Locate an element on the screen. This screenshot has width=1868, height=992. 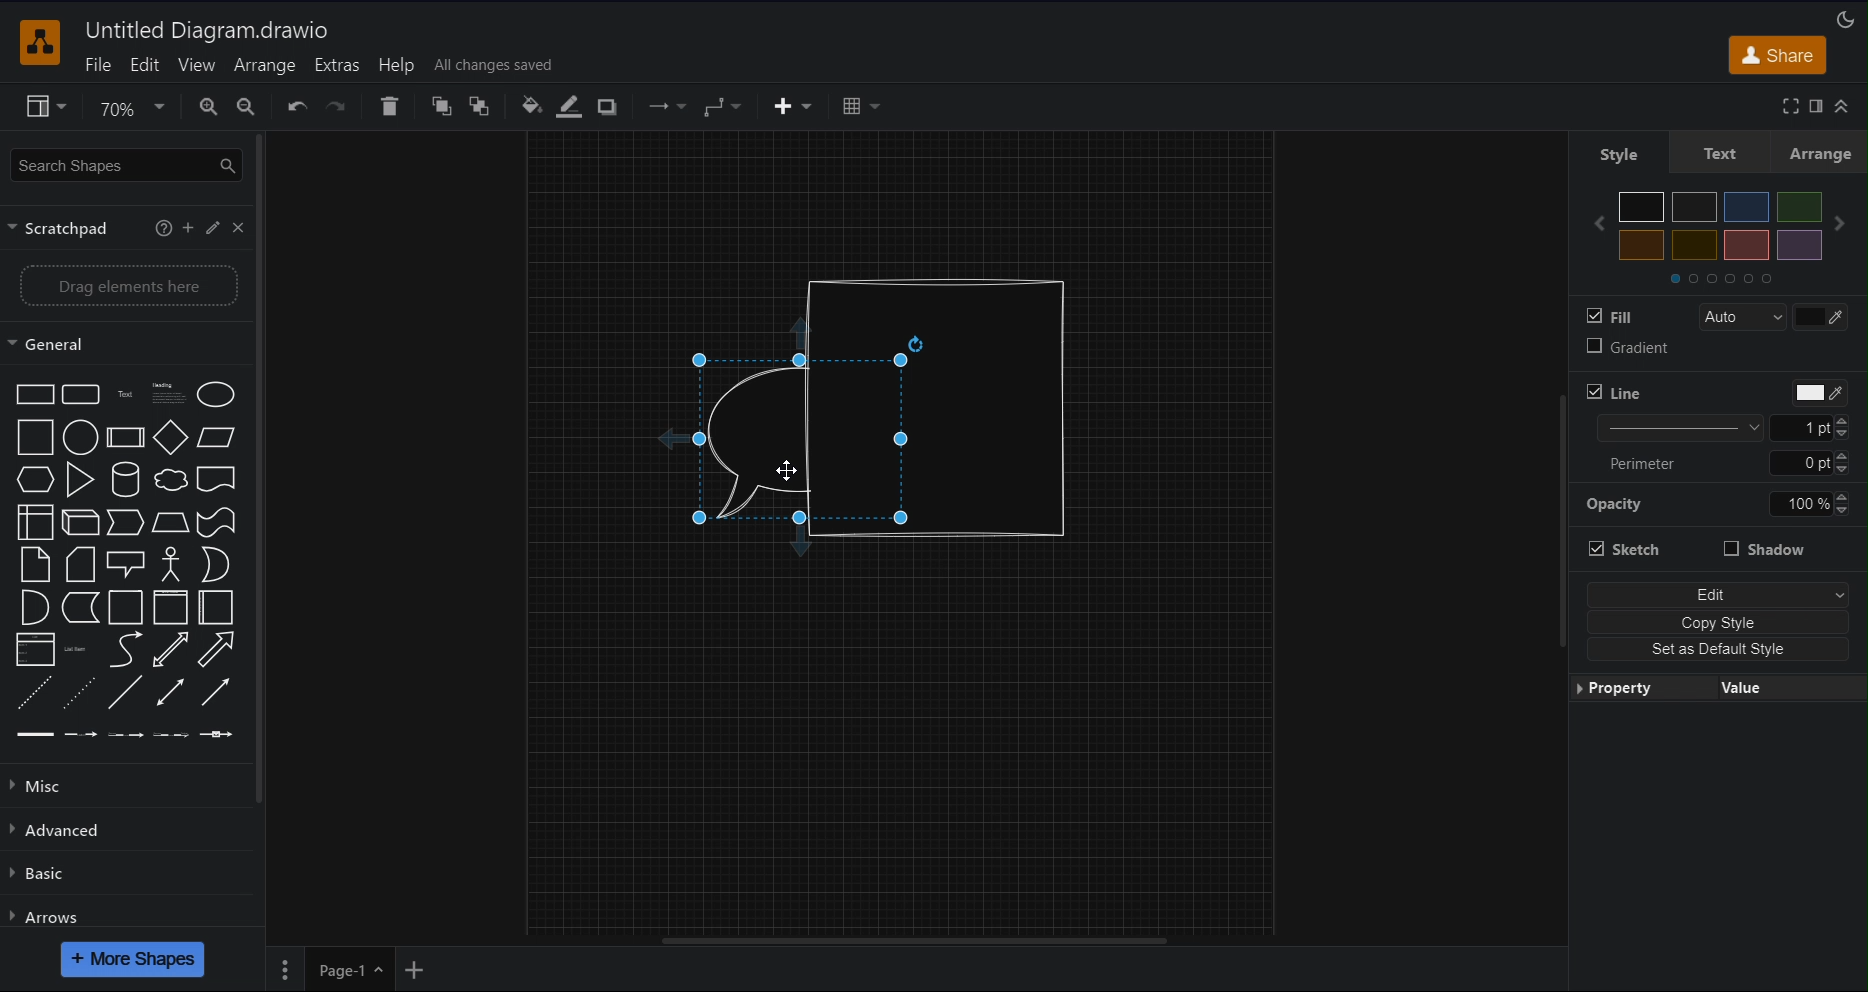
Copy Style is located at coordinates (1718, 622).